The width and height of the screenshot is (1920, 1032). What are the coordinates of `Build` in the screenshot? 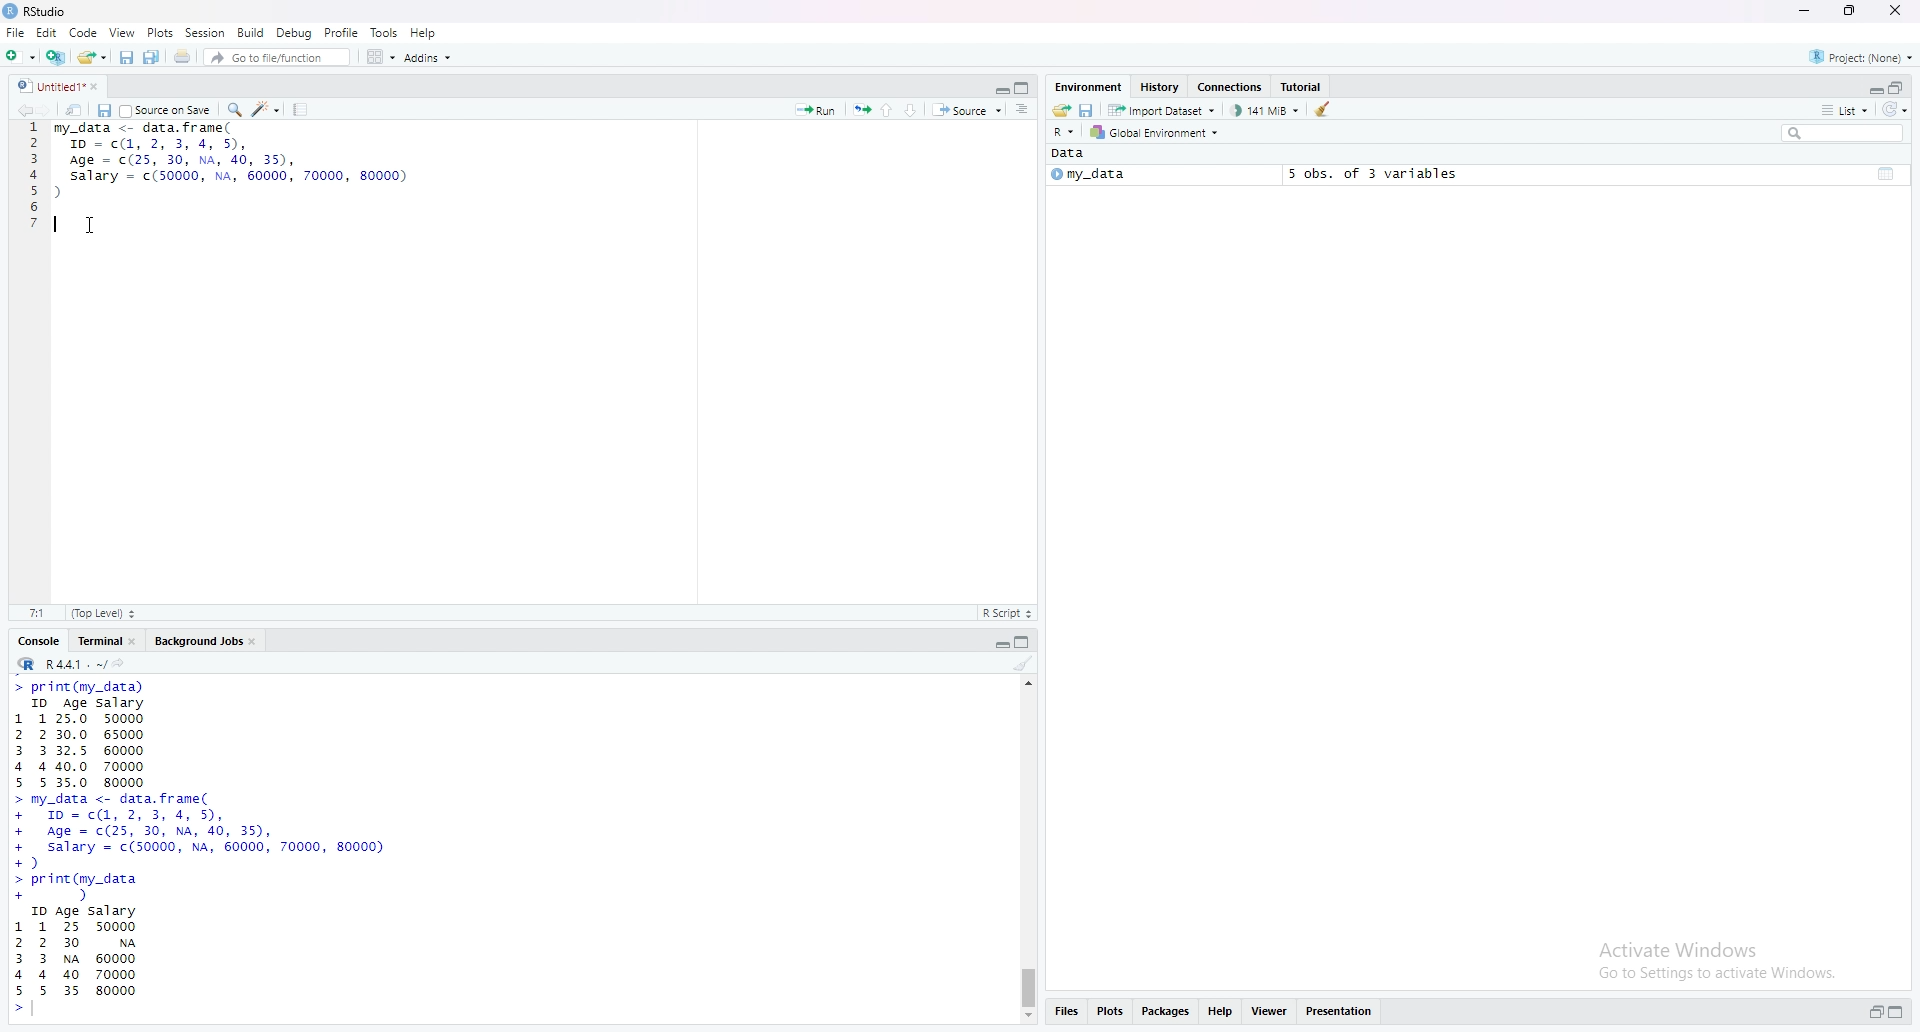 It's located at (253, 32).